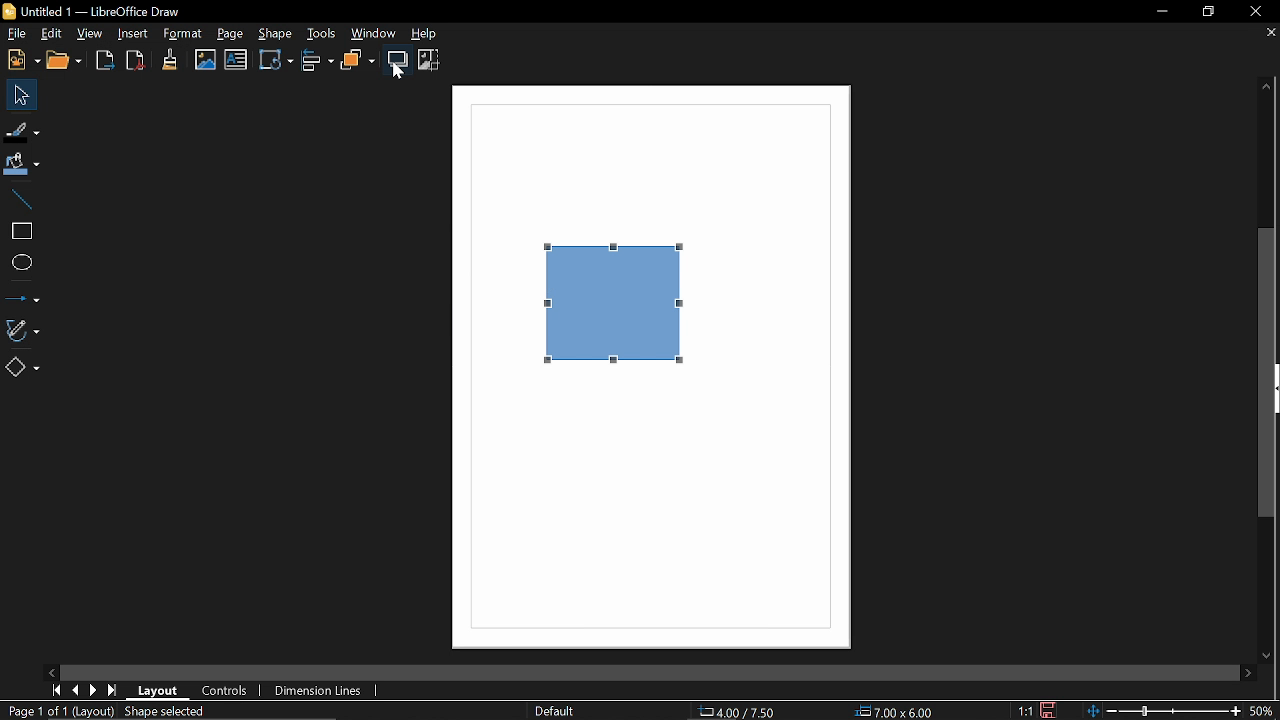 The height and width of the screenshot is (720, 1280). I want to click on Final page, so click(114, 691).